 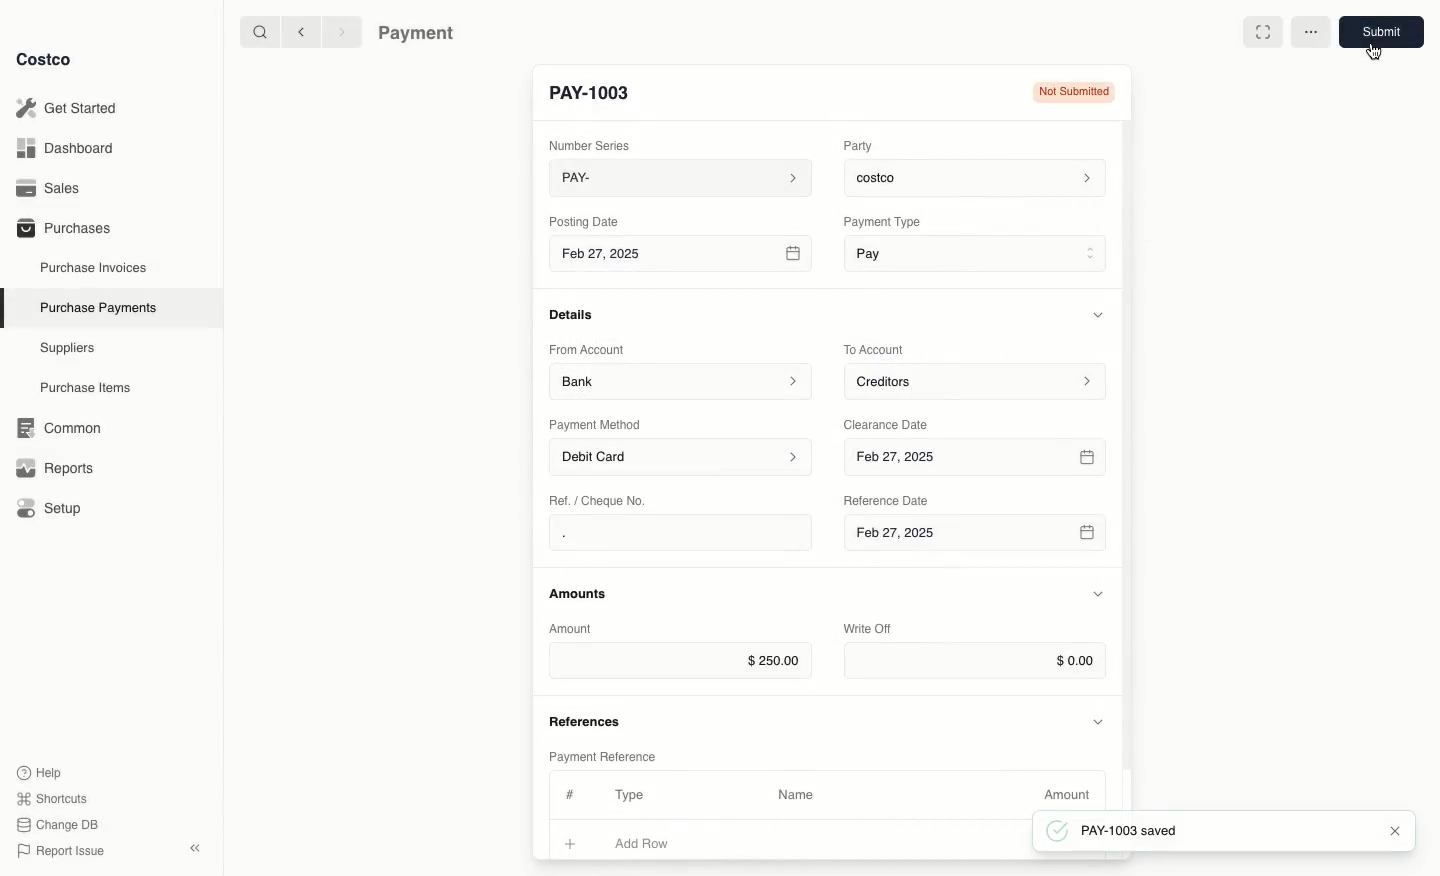 I want to click on Payment Method, so click(x=597, y=424).